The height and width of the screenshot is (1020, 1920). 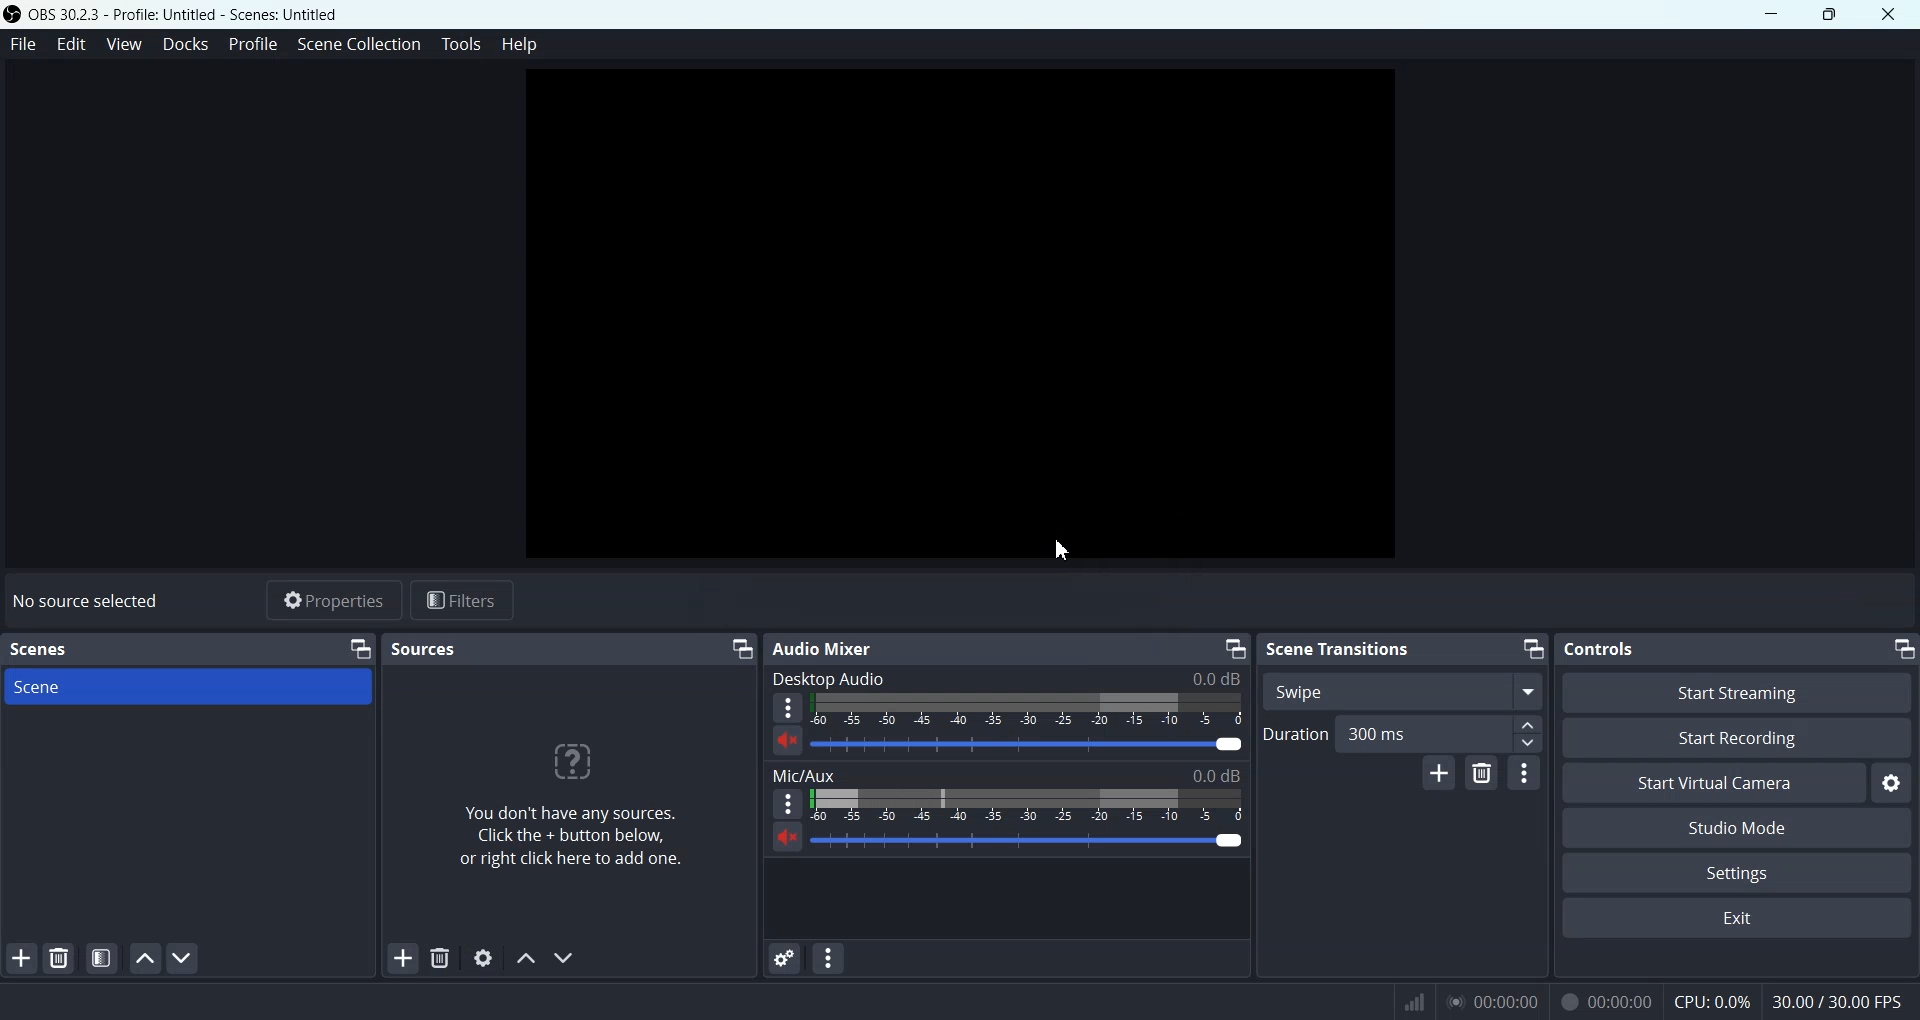 What do you see at coordinates (1901, 649) in the screenshot?
I see `Minimize` at bounding box center [1901, 649].